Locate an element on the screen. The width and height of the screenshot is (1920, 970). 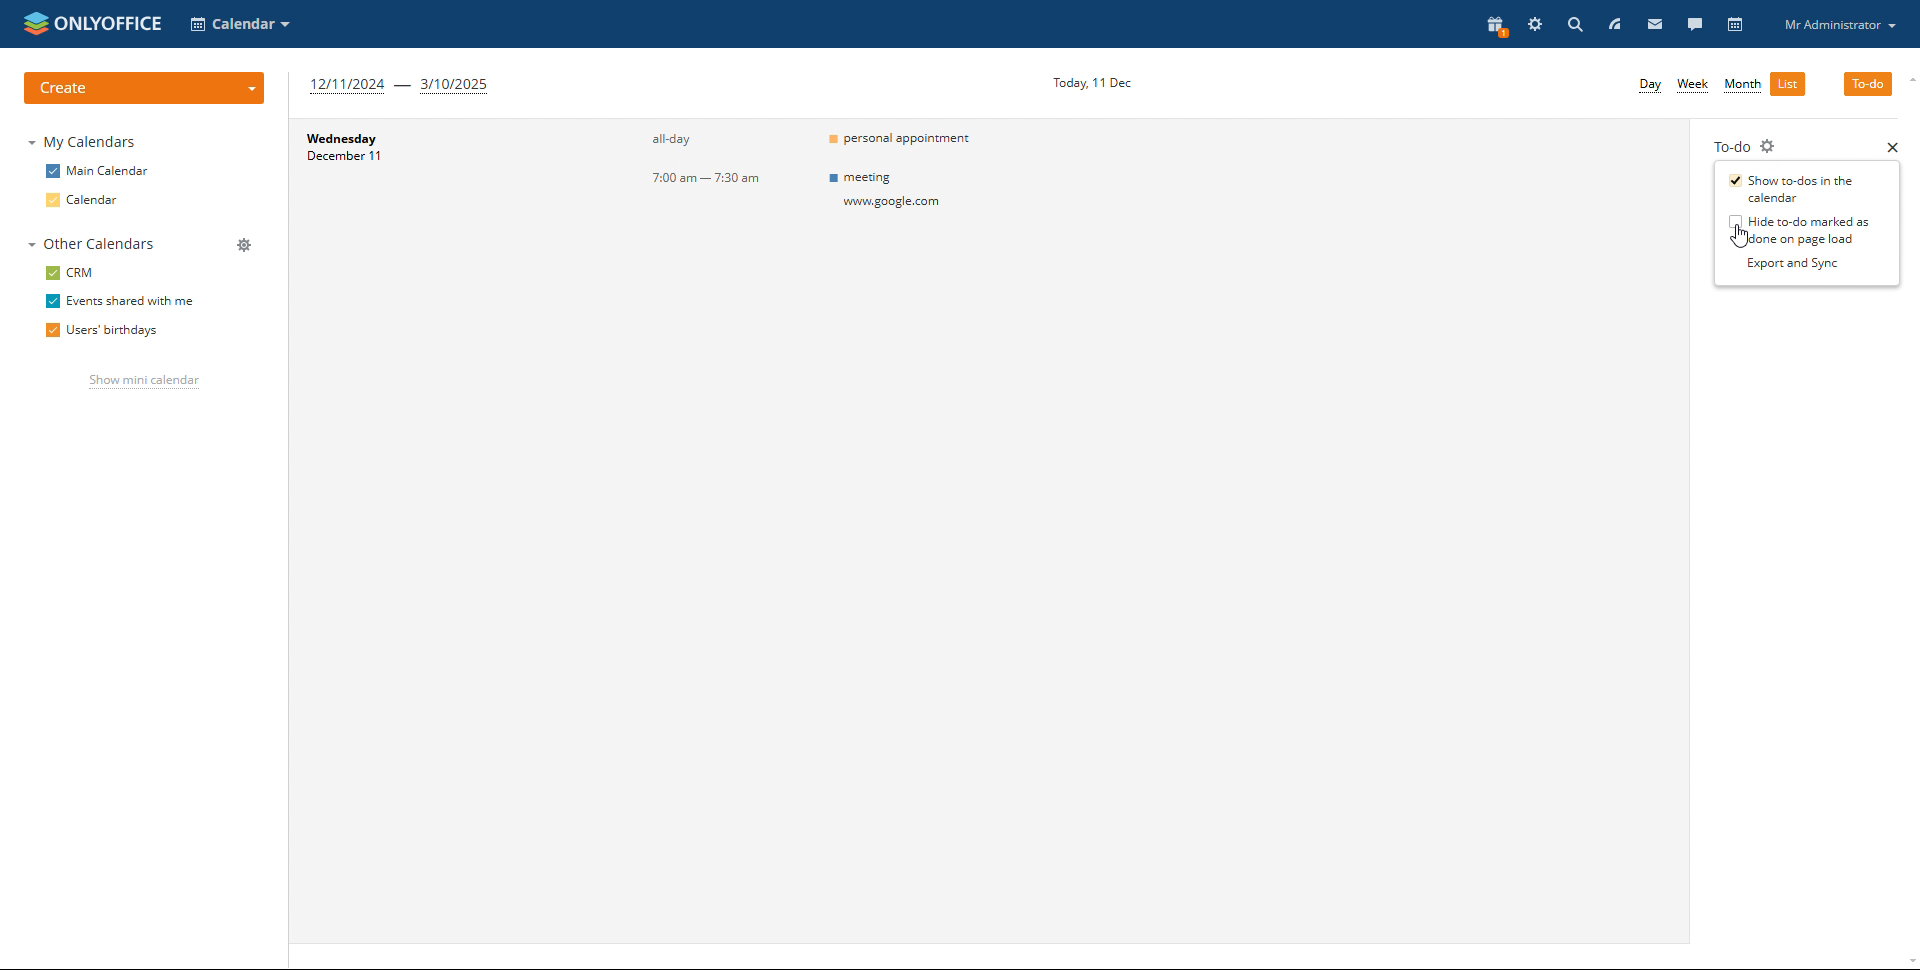
select application is located at coordinates (240, 24).